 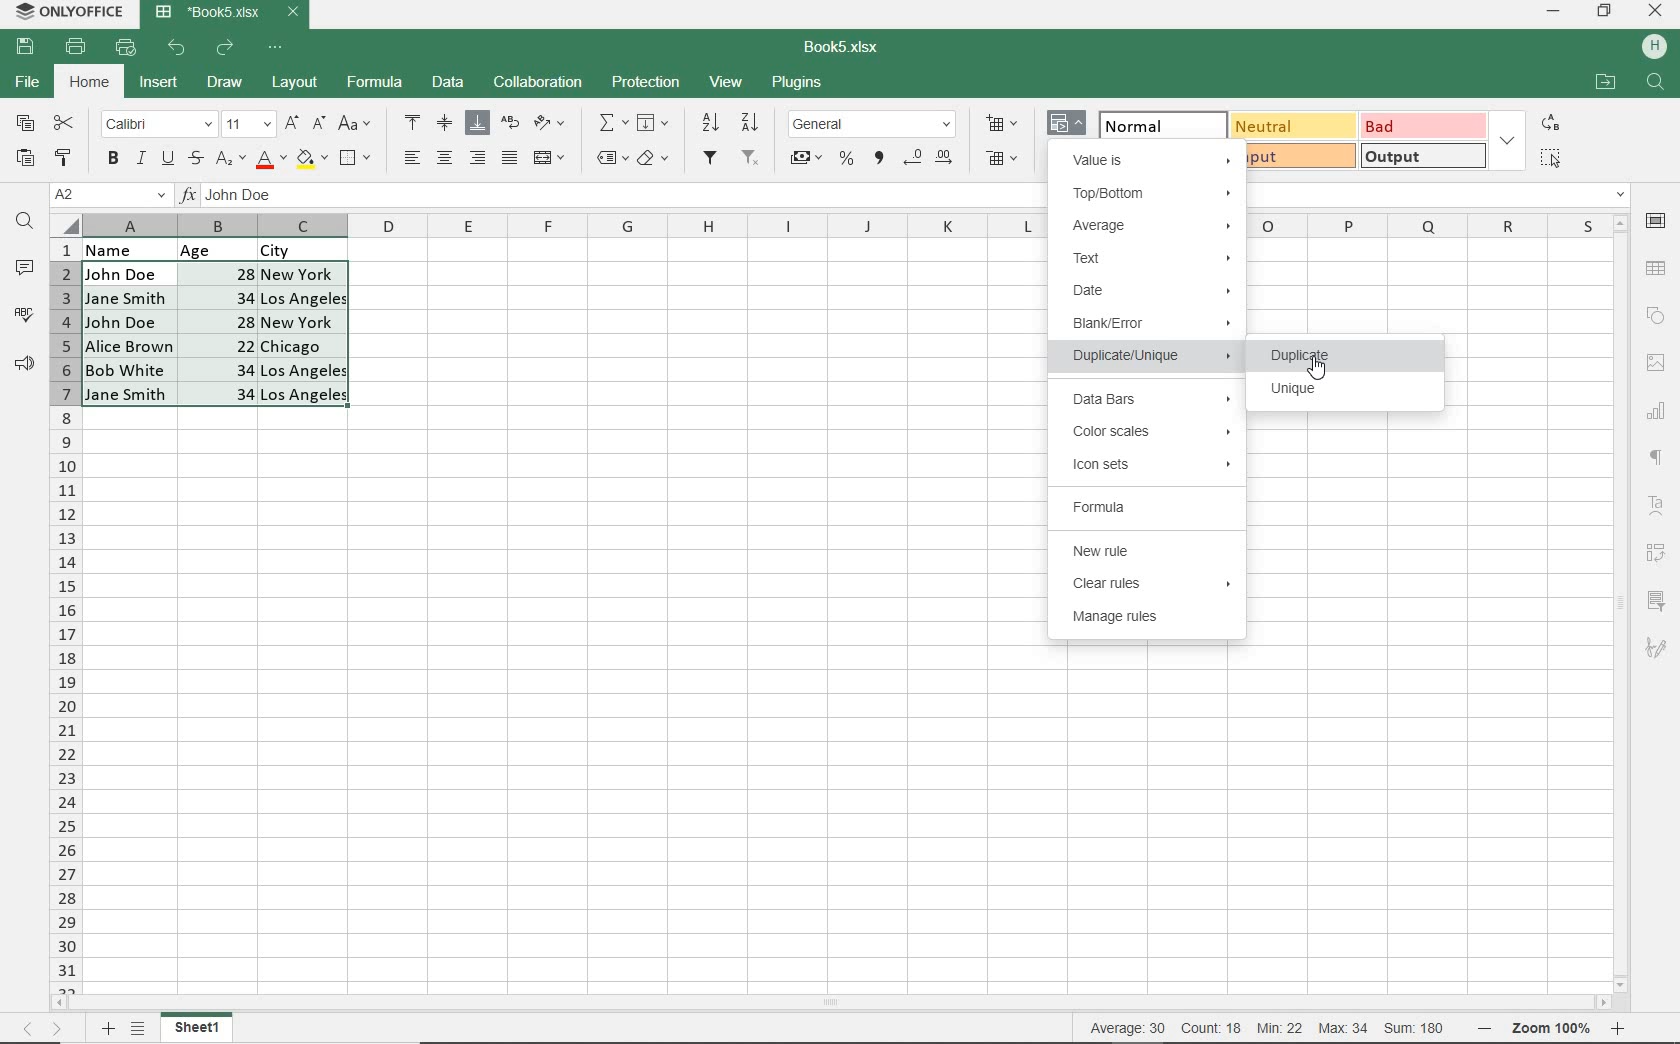 I want to click on DUPLICATE/UNIQUE, so click(x=1153, y=359).